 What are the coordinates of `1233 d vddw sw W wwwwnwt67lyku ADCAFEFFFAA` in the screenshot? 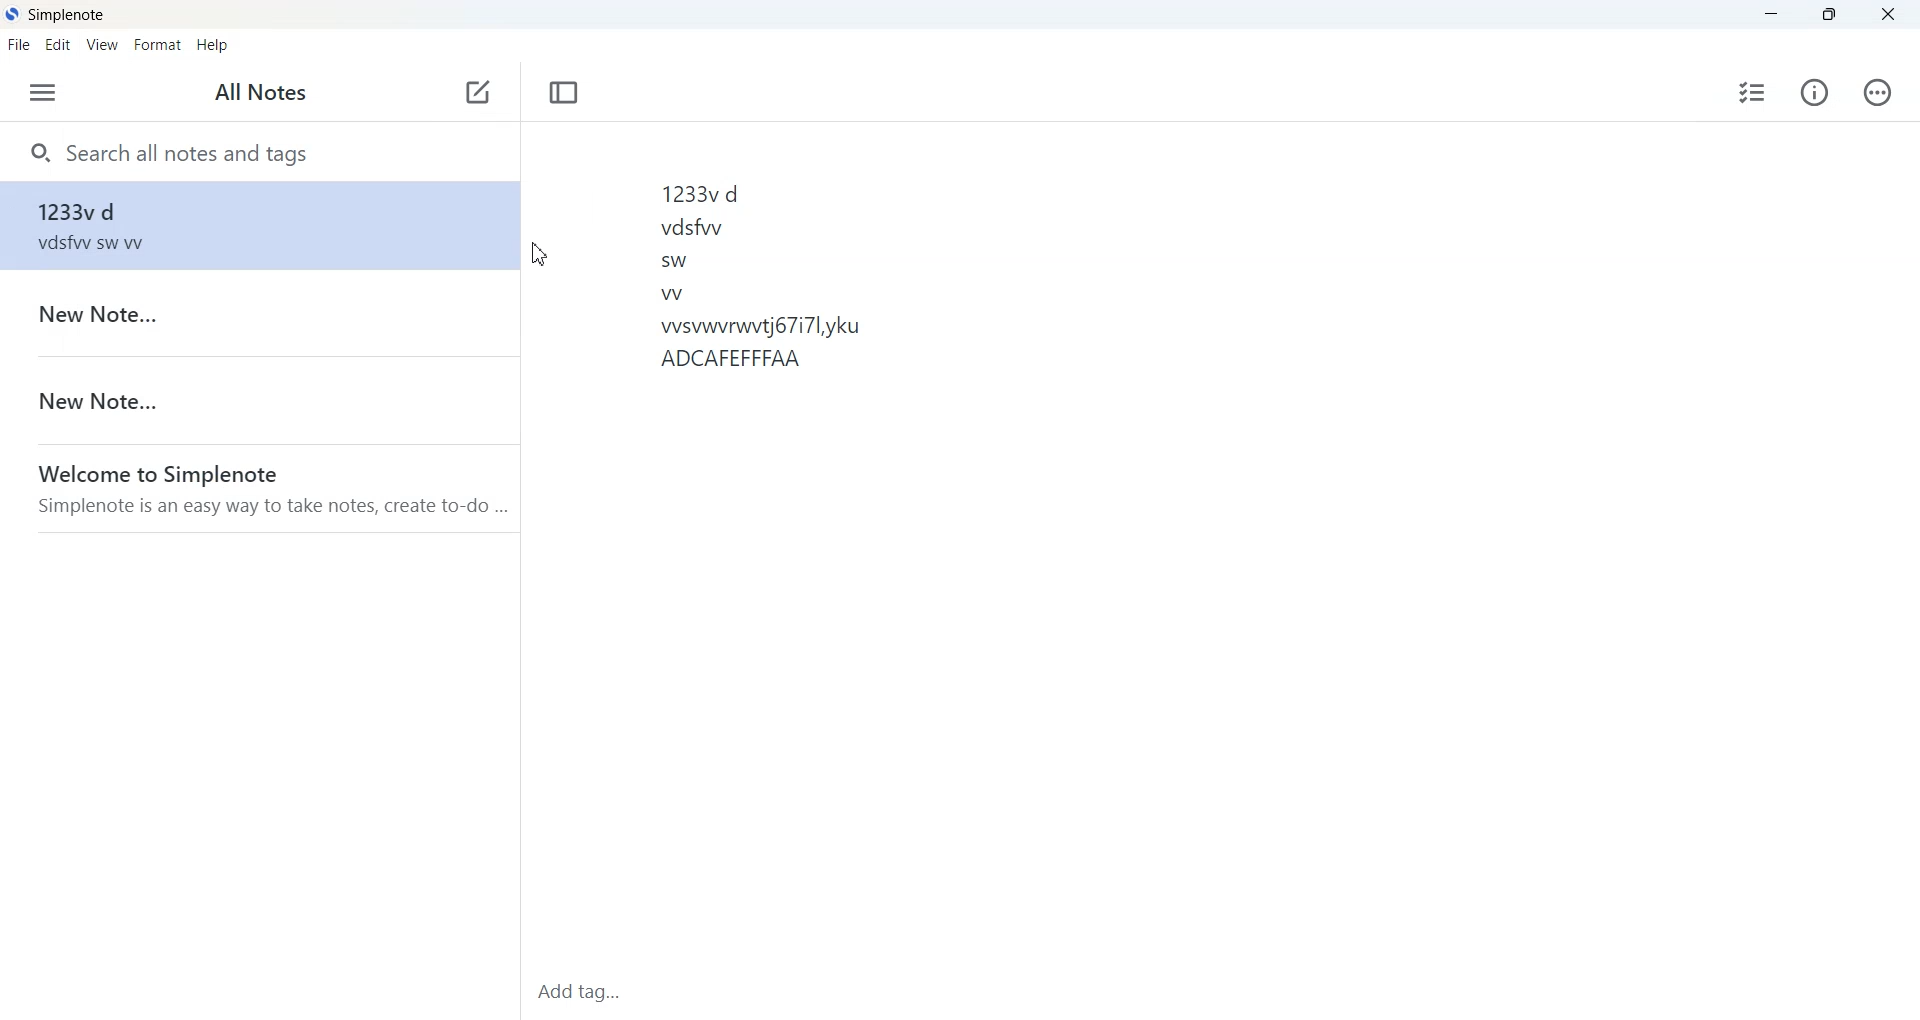 It's located at (960, 542).